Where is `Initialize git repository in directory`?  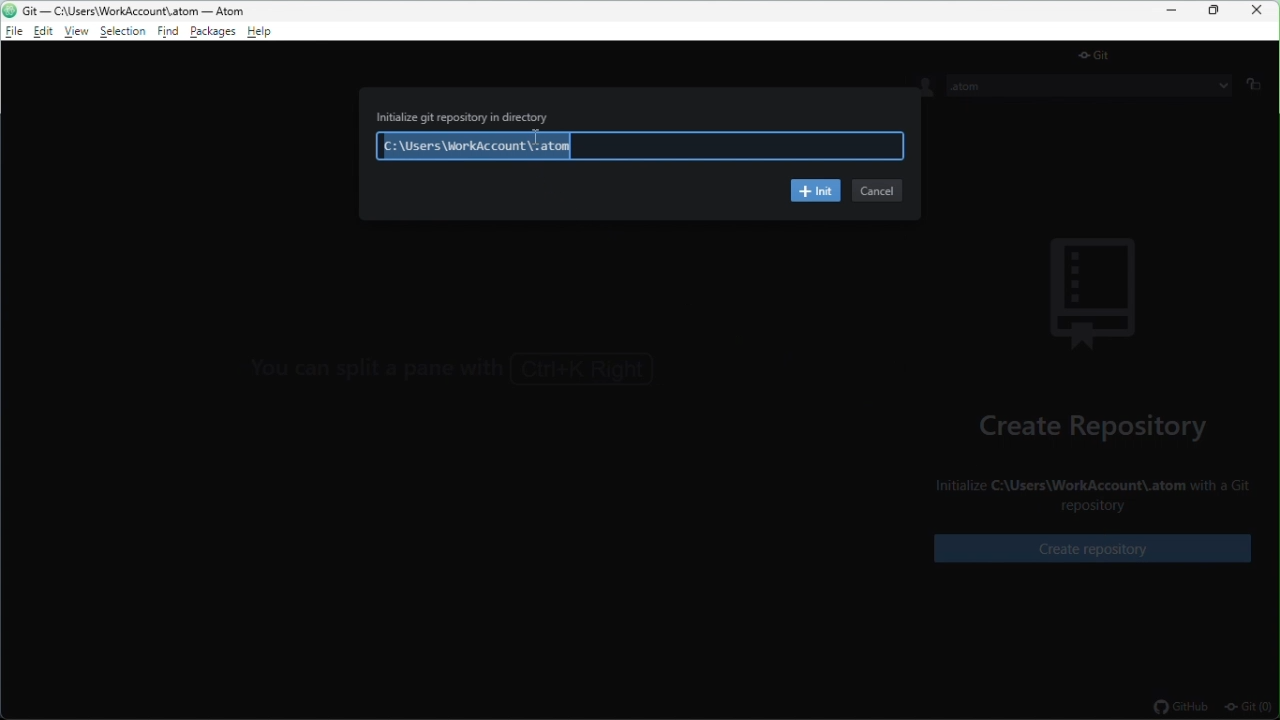
Initialize git repository in directory is located at coordinates (463, 113).